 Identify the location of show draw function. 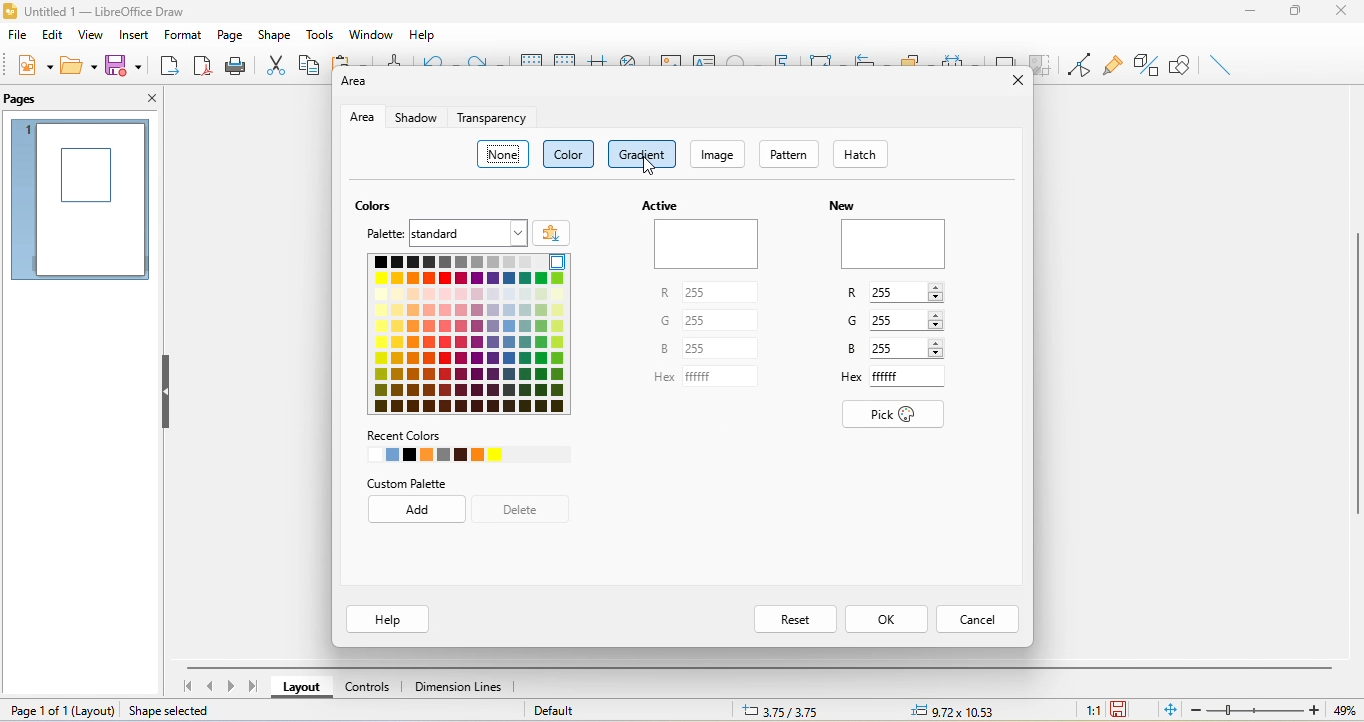
(1182, 62).